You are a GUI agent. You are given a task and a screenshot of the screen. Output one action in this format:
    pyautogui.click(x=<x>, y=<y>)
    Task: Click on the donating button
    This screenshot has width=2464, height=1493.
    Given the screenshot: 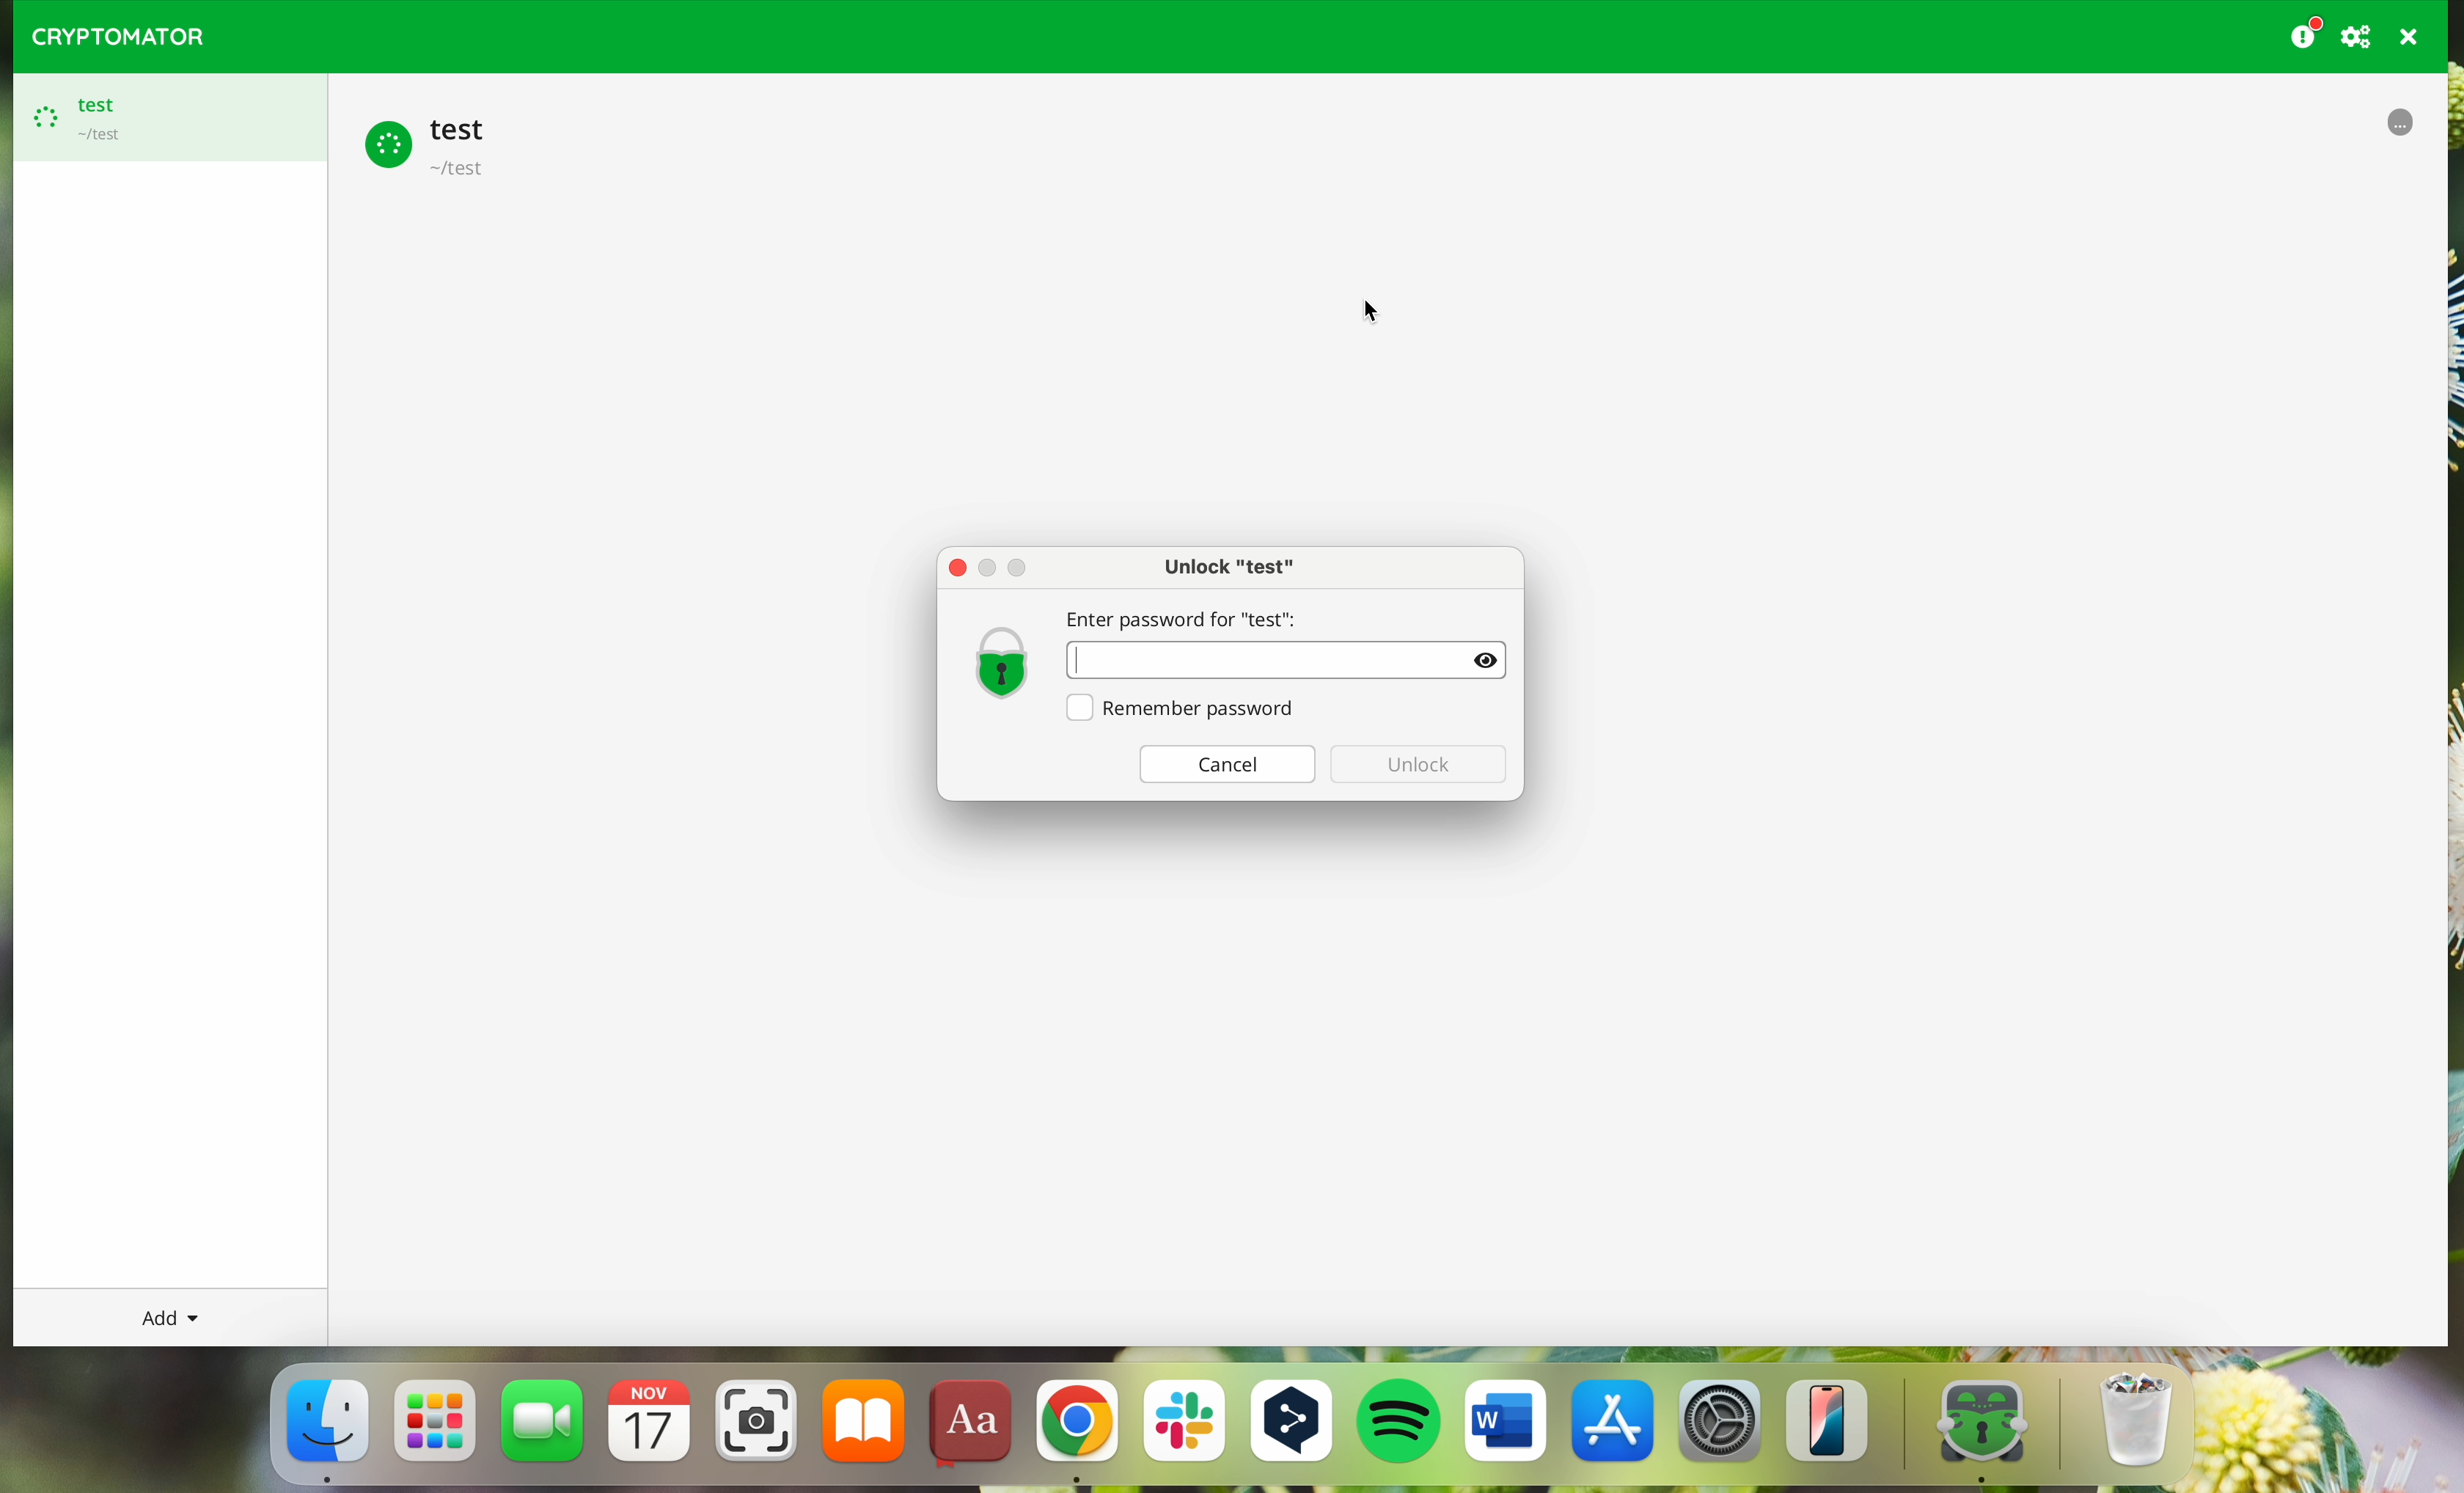 What is the action you would take?
    pyautogui.click(x=2305, y=33)
    